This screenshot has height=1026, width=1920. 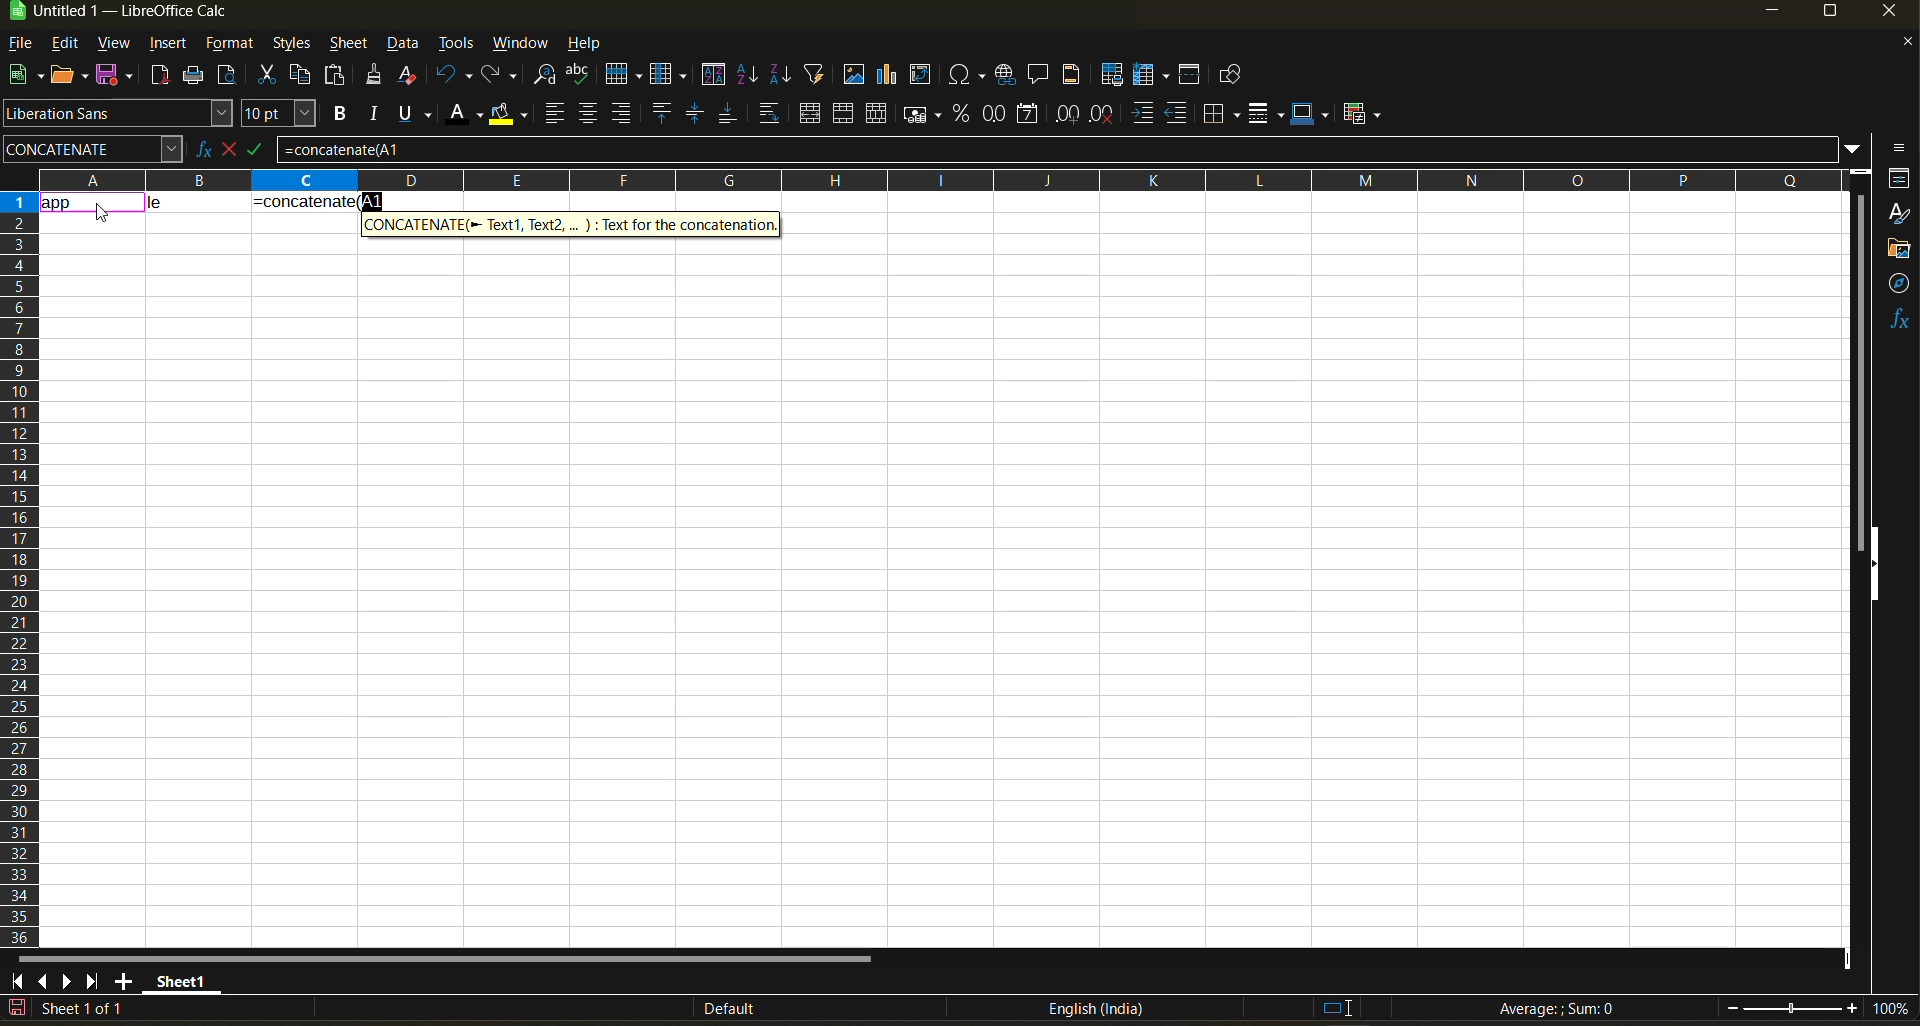 What do you see at coordinates (1032, 115) in the screenshot?
I see `format as date` at bounding box center [1032, 115].